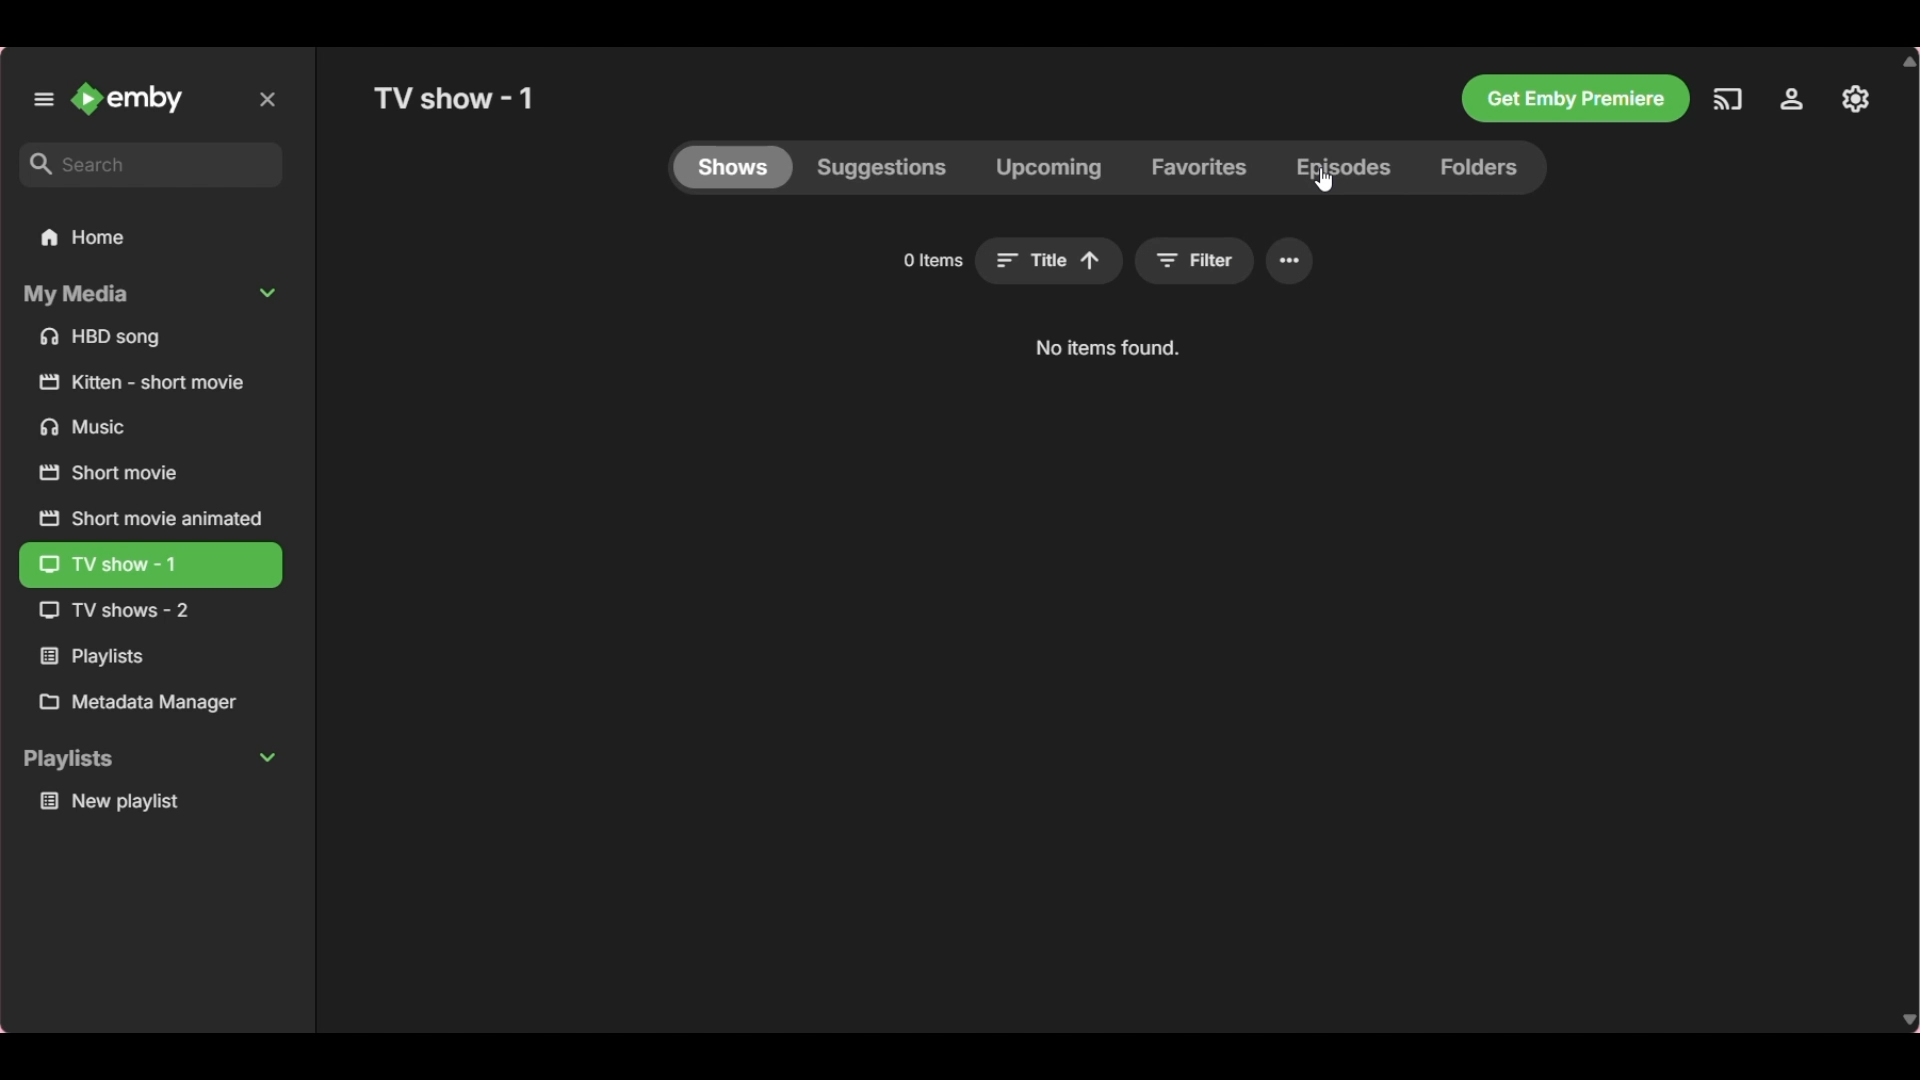 This screenshot has height=1080, width=1920. What do you see at coordinates (150, 566) in the screenshot?
I see `TV show - 1, Current folder highlighted` at bounding box center [150, 566].